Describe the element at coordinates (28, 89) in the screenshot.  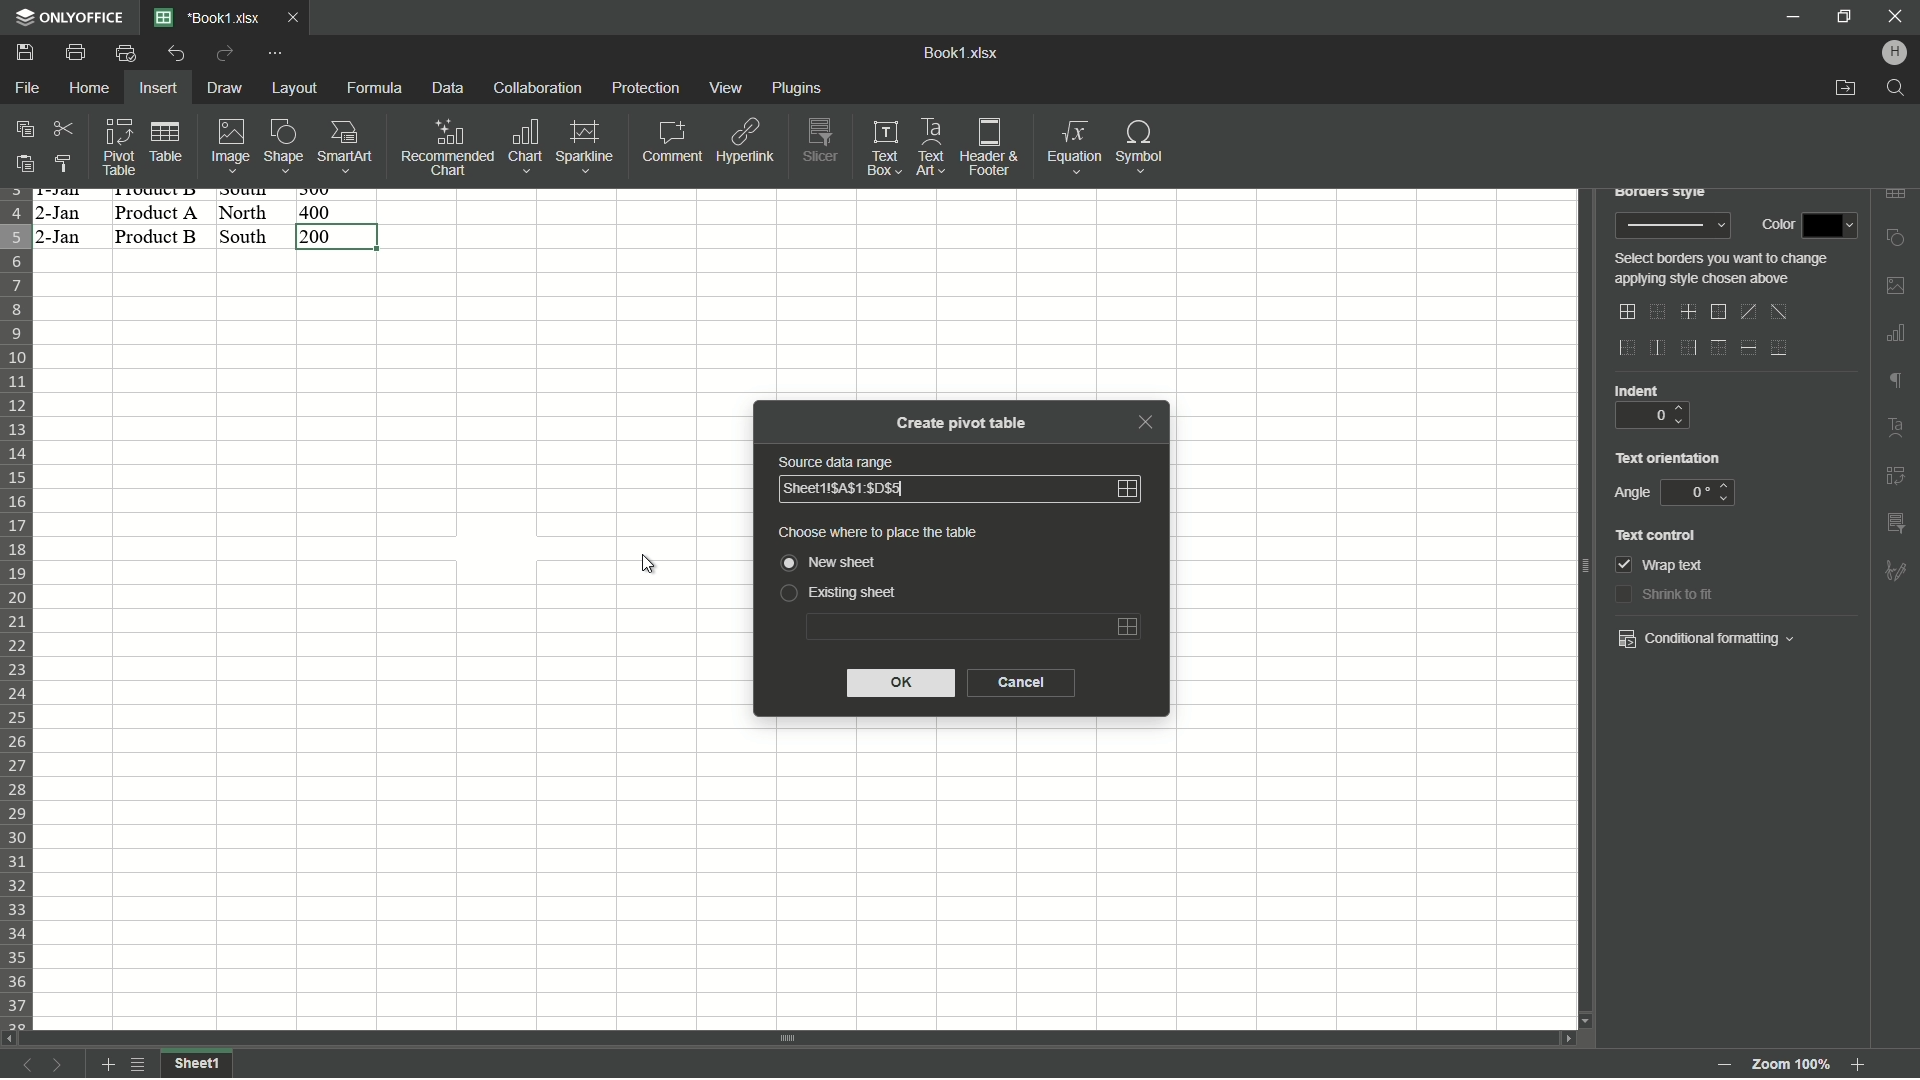
I see `File` at that location.